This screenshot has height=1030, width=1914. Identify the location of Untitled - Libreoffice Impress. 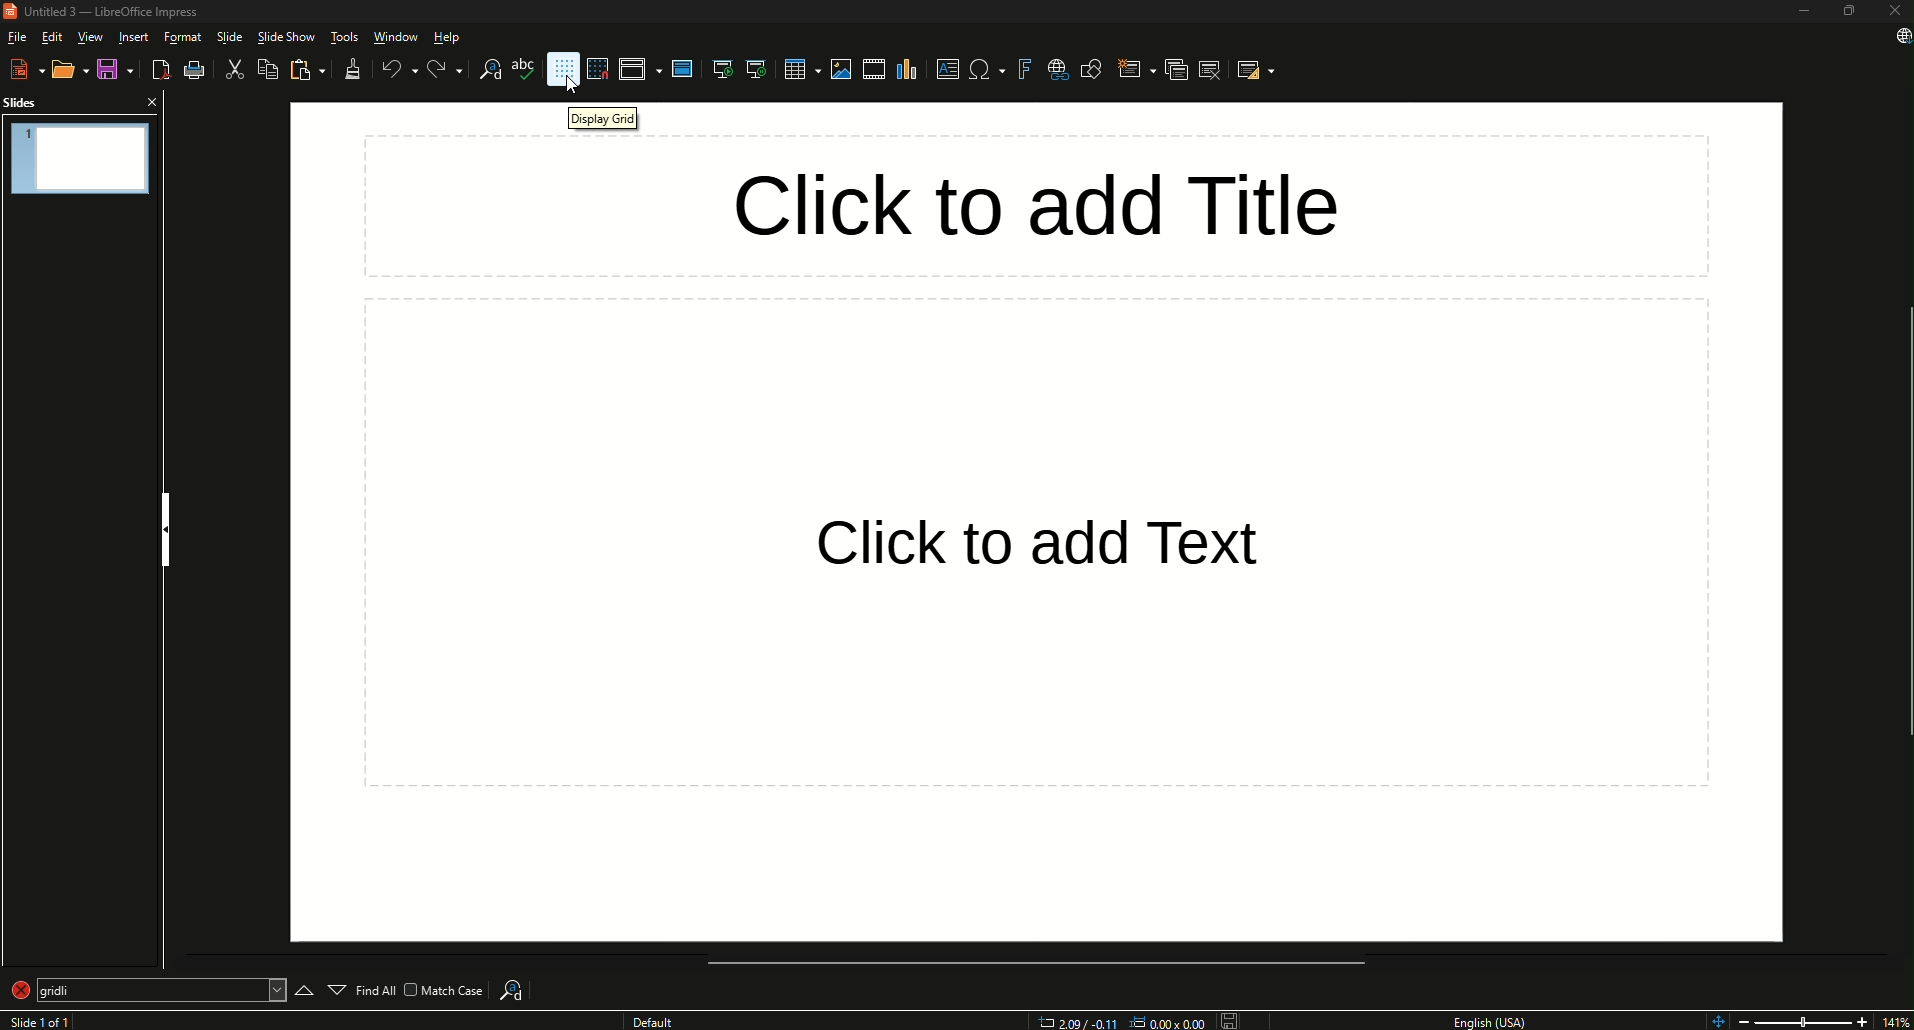
(106, 12).